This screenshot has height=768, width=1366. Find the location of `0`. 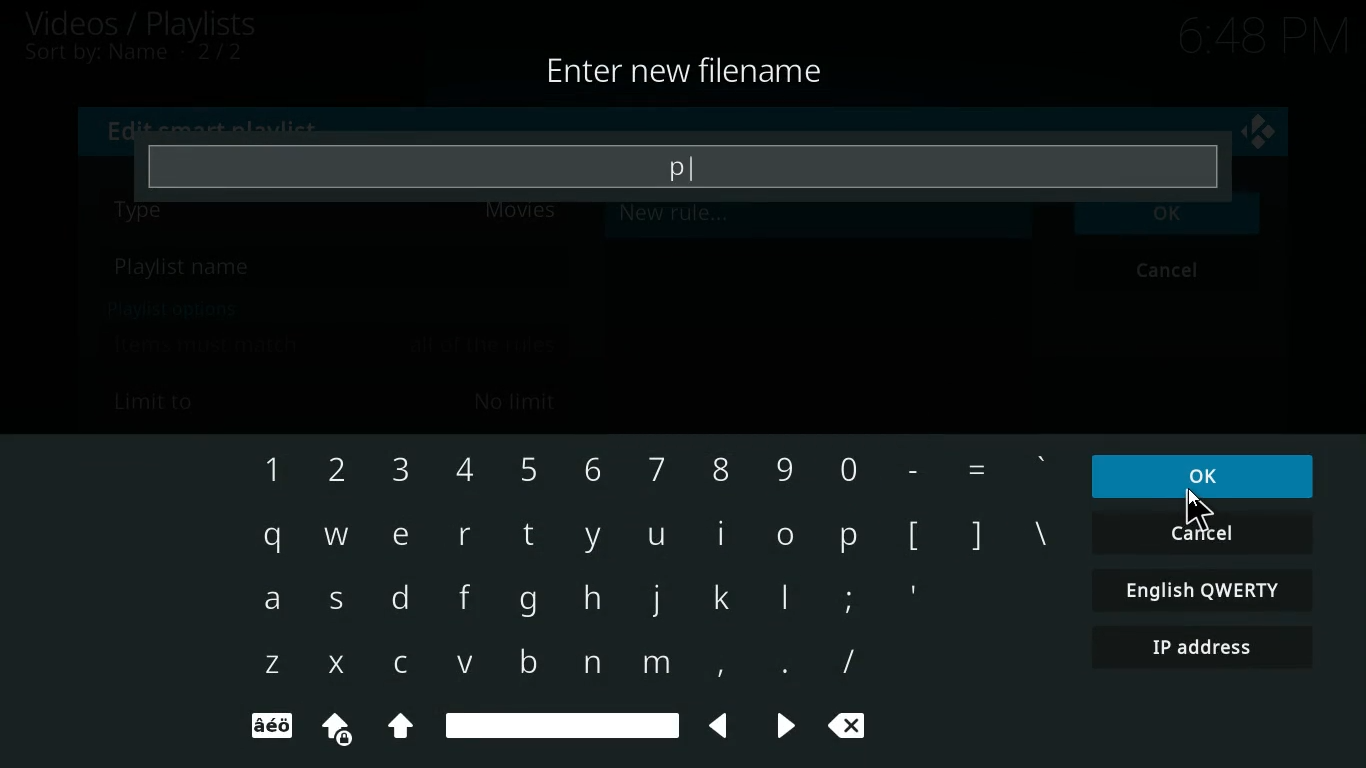

0 is located at coordinates (845, 465).